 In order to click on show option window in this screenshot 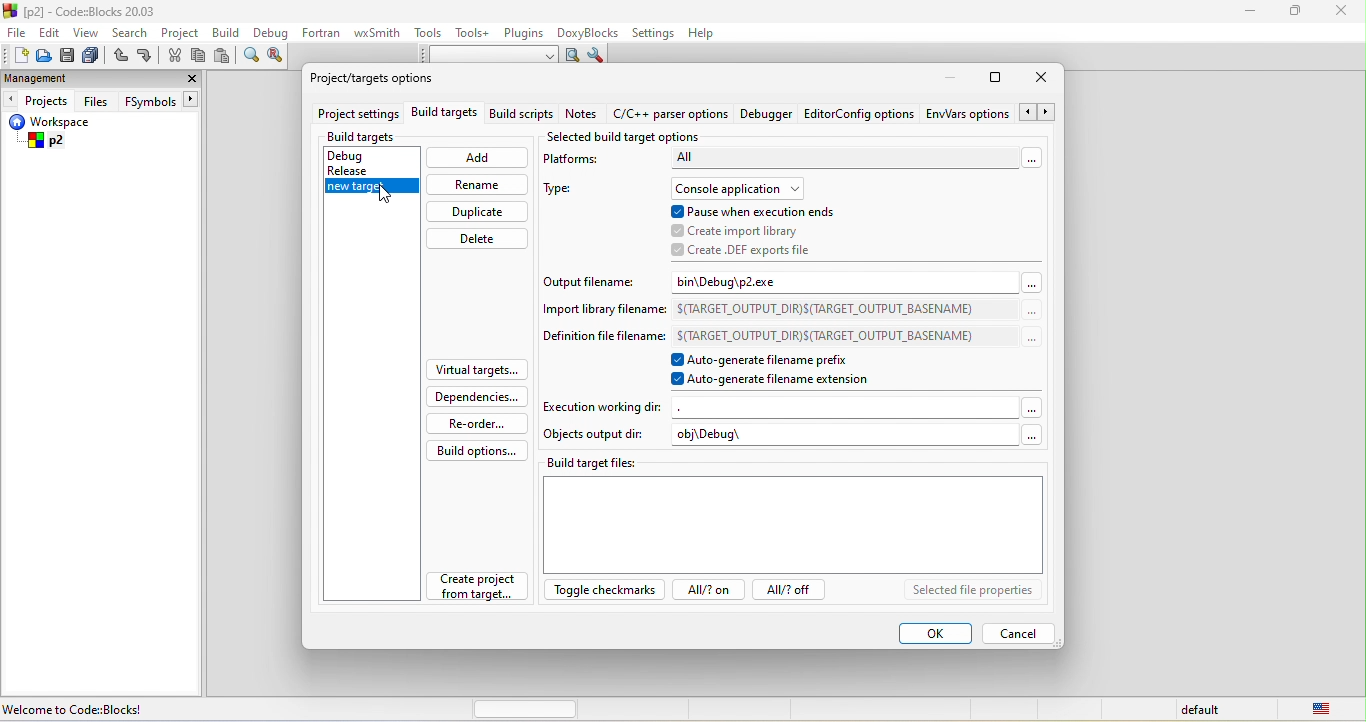, I will do `click(598, 55)`.